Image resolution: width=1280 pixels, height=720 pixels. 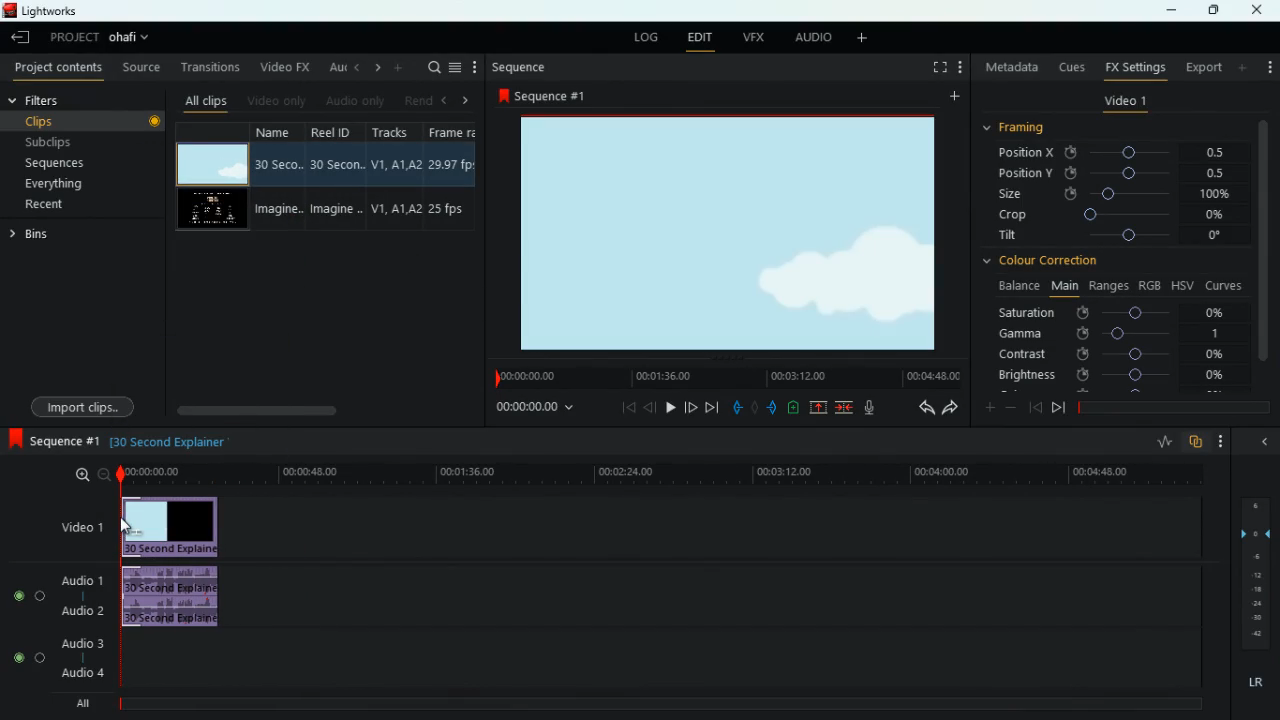 I want to click on -6 (layer), so click(x=1254, y=556).